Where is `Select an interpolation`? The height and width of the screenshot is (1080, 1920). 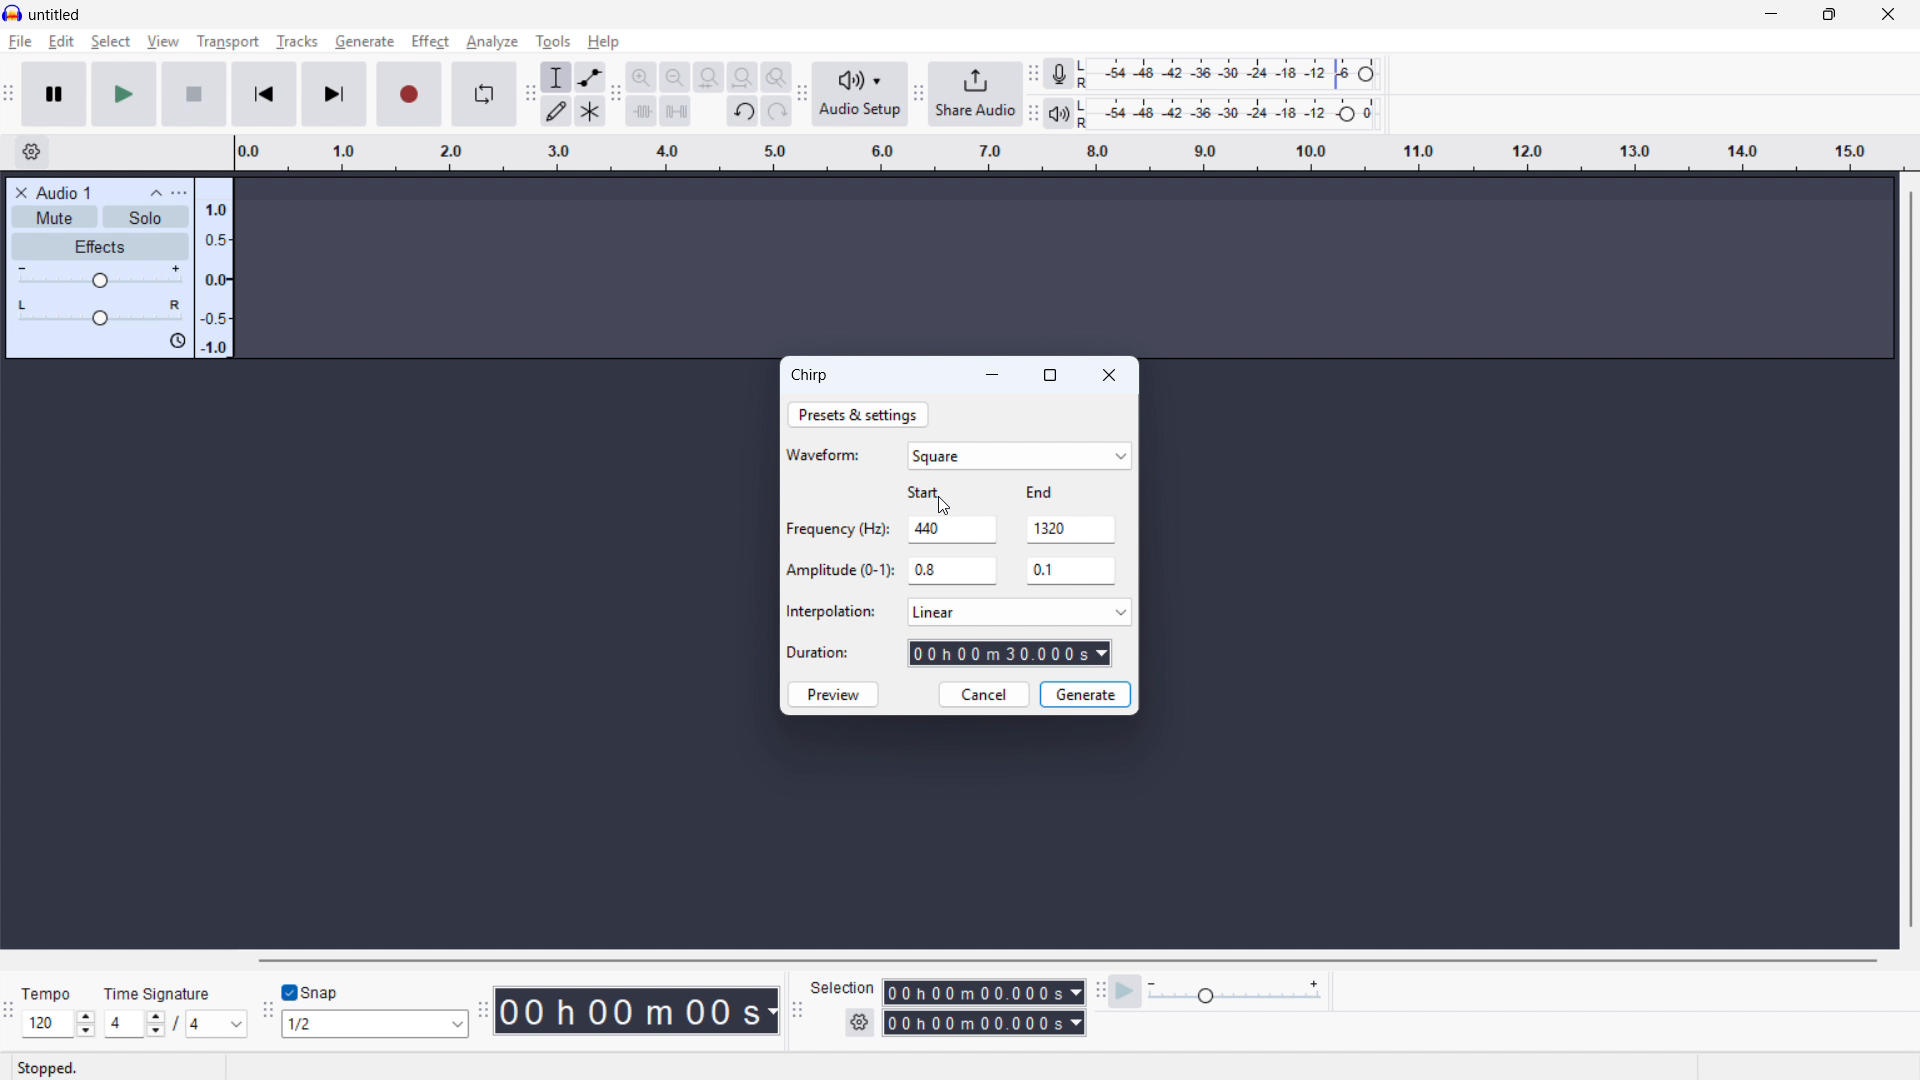 Select an interpolation is located at coordinates (1018, 611).